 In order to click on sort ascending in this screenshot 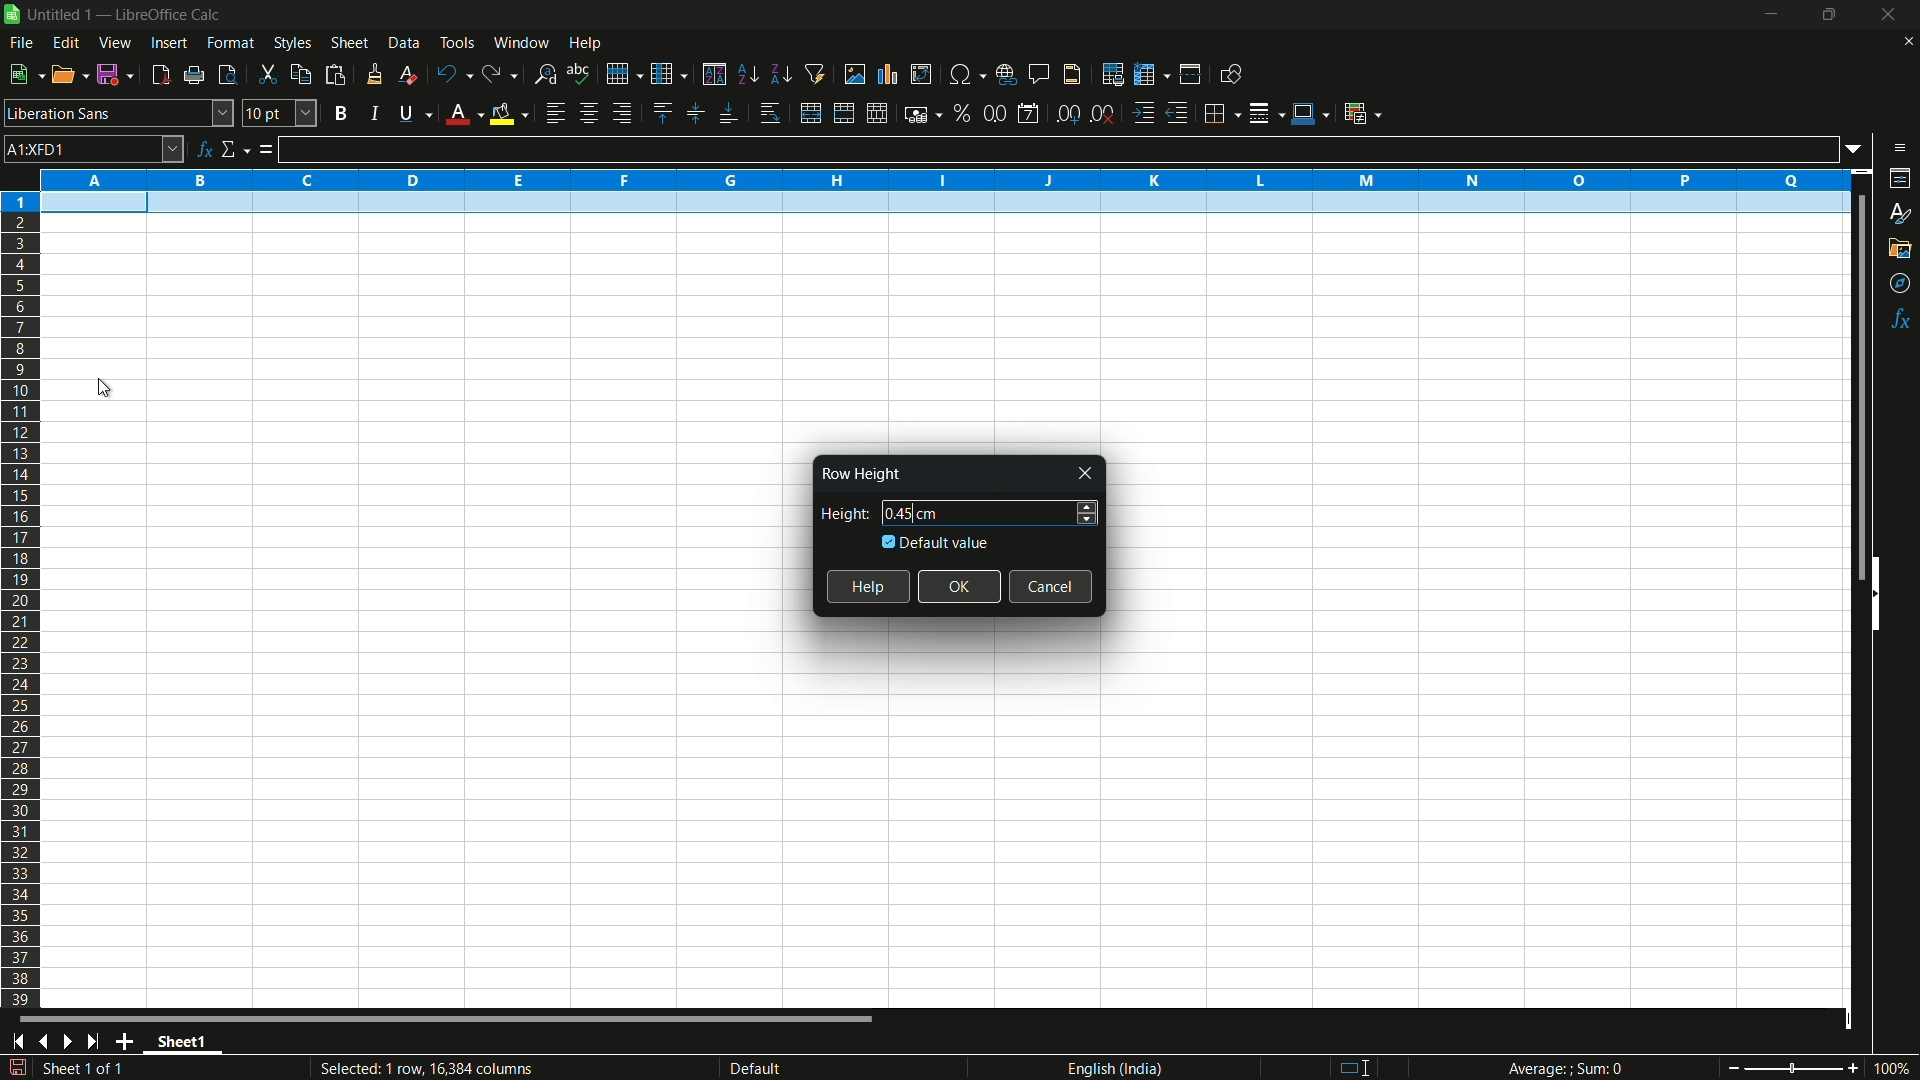, I will do `click(747, 75)`.